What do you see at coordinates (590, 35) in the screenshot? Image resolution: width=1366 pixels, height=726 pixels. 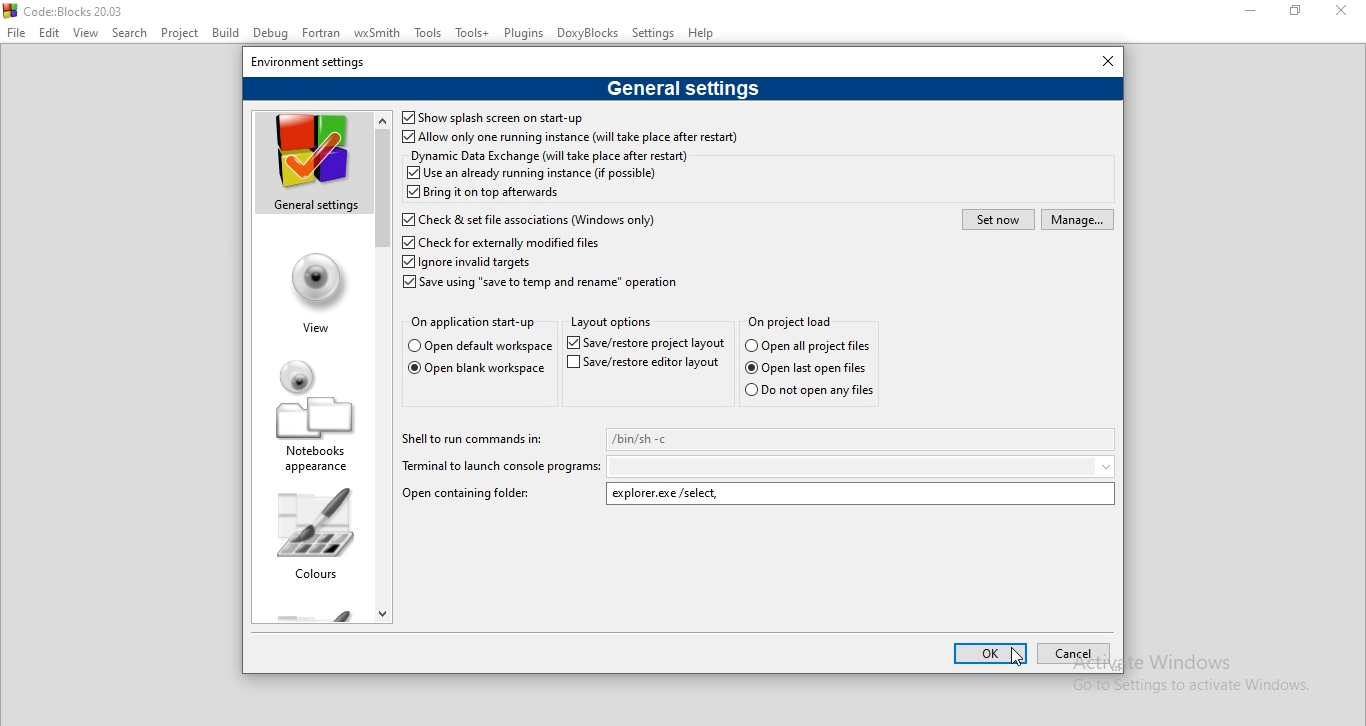 I see `DoxyBlocks` at bounding box center [590, 35].